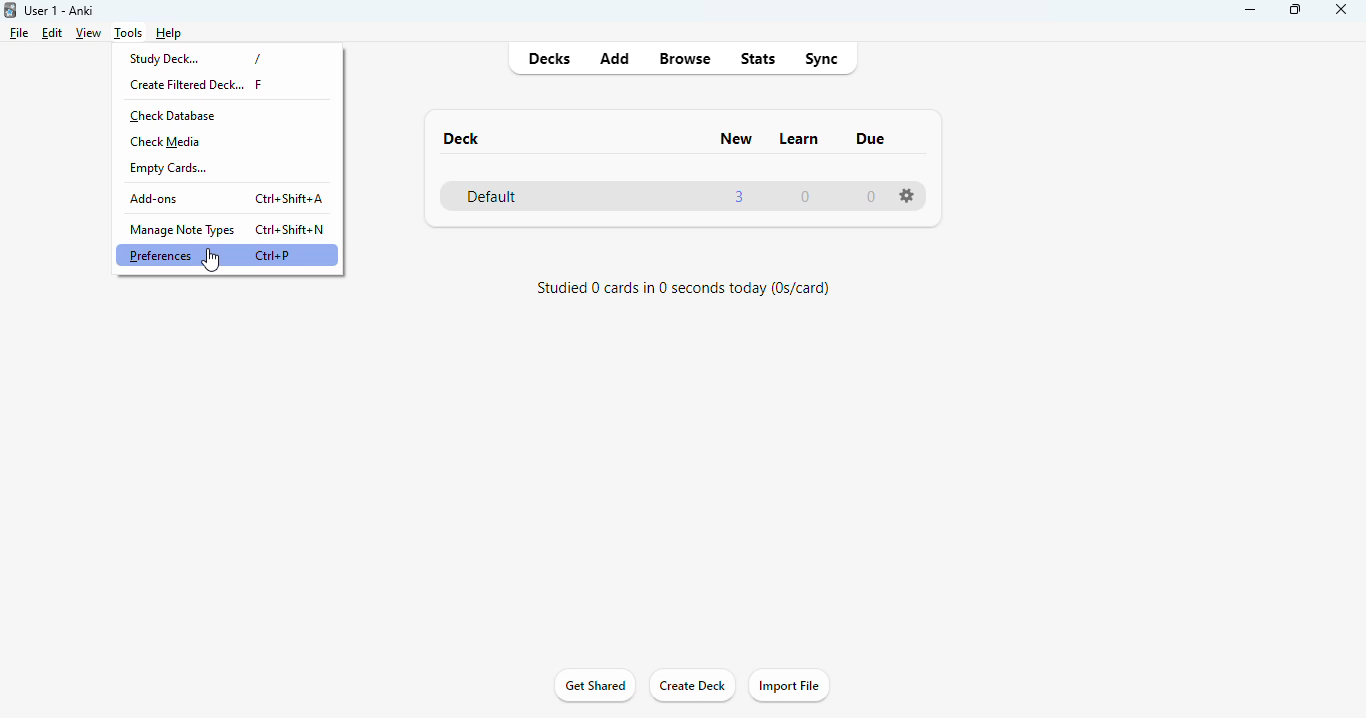  What do you see at coordinates (871, 197) in the screenshot?
I see `0` at bounding box center [871, 197].